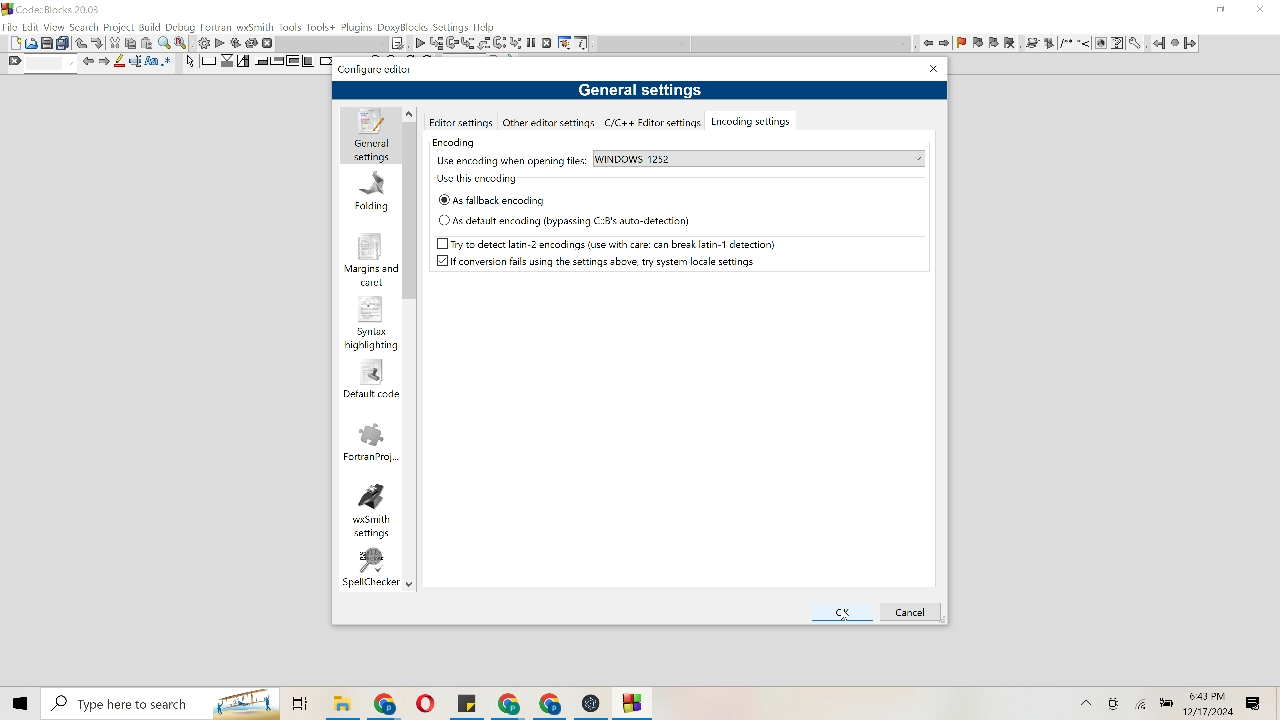 Image resolution: width=1280 pixels, height=720 pixels. Describe the element at coordinates (564, 43) in the screenshot. I see `Tools` at that location.